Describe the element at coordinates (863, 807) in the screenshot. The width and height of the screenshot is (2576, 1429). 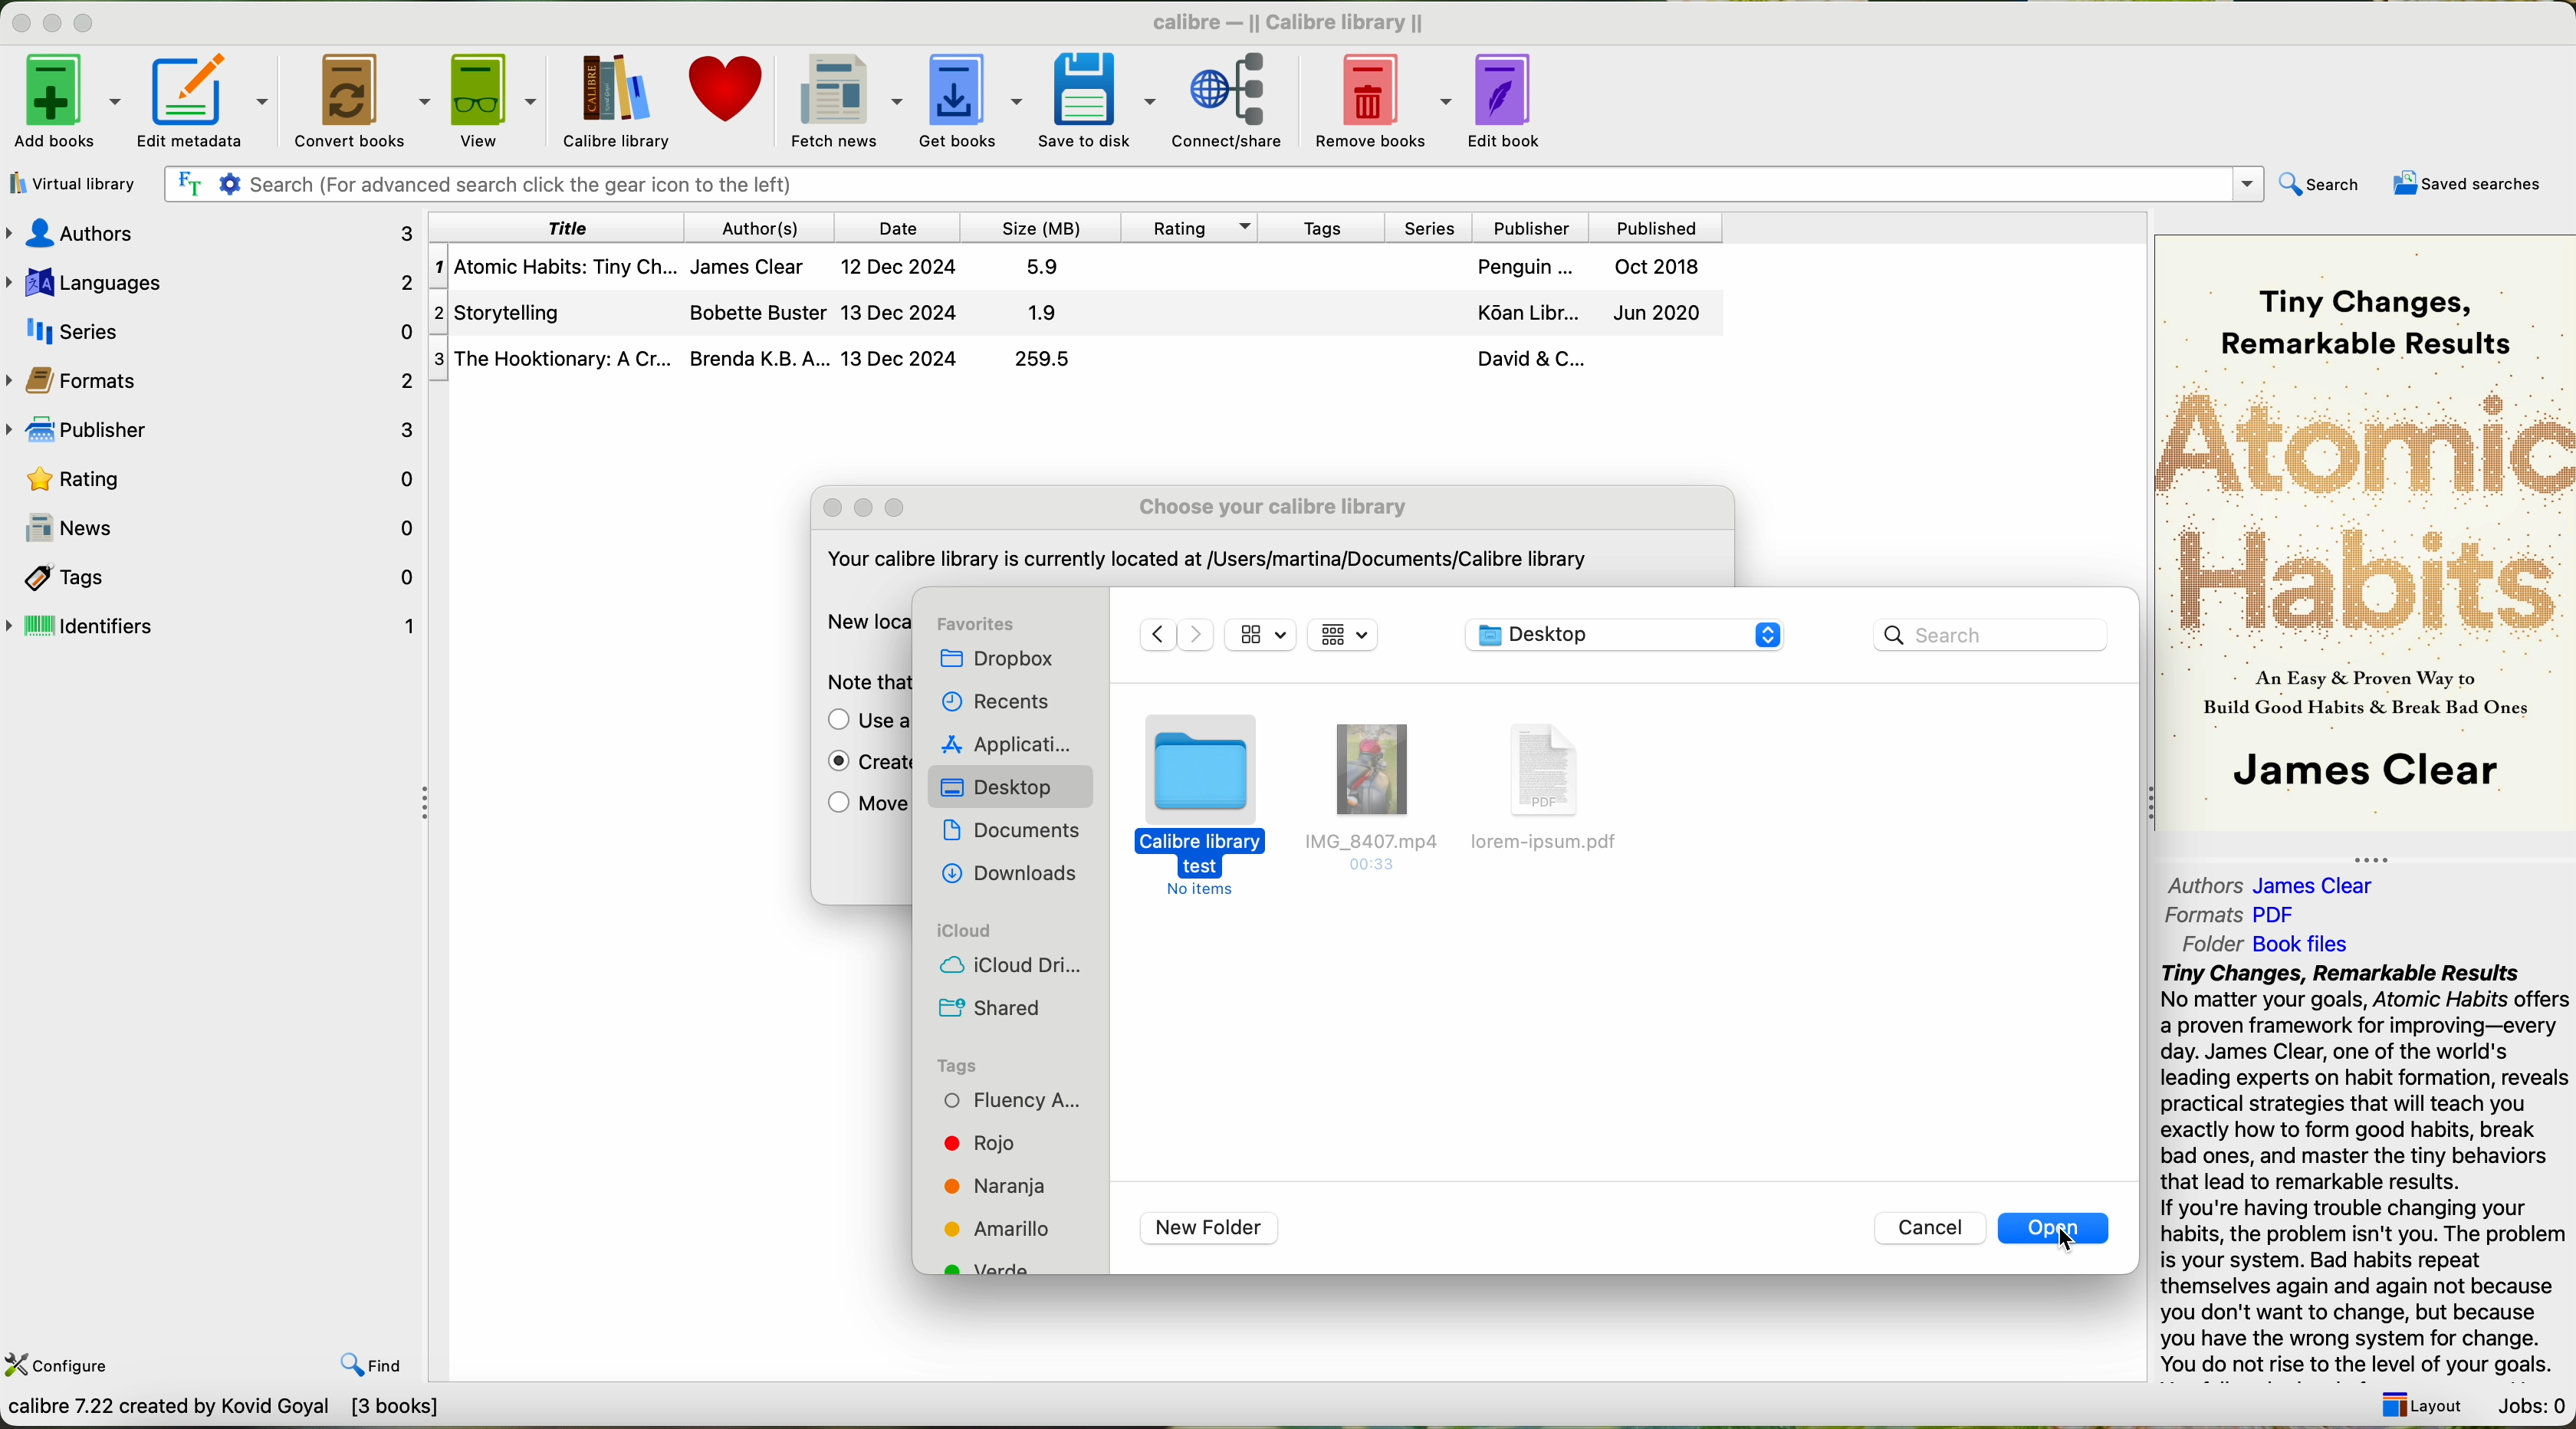
I see `move` at that location.